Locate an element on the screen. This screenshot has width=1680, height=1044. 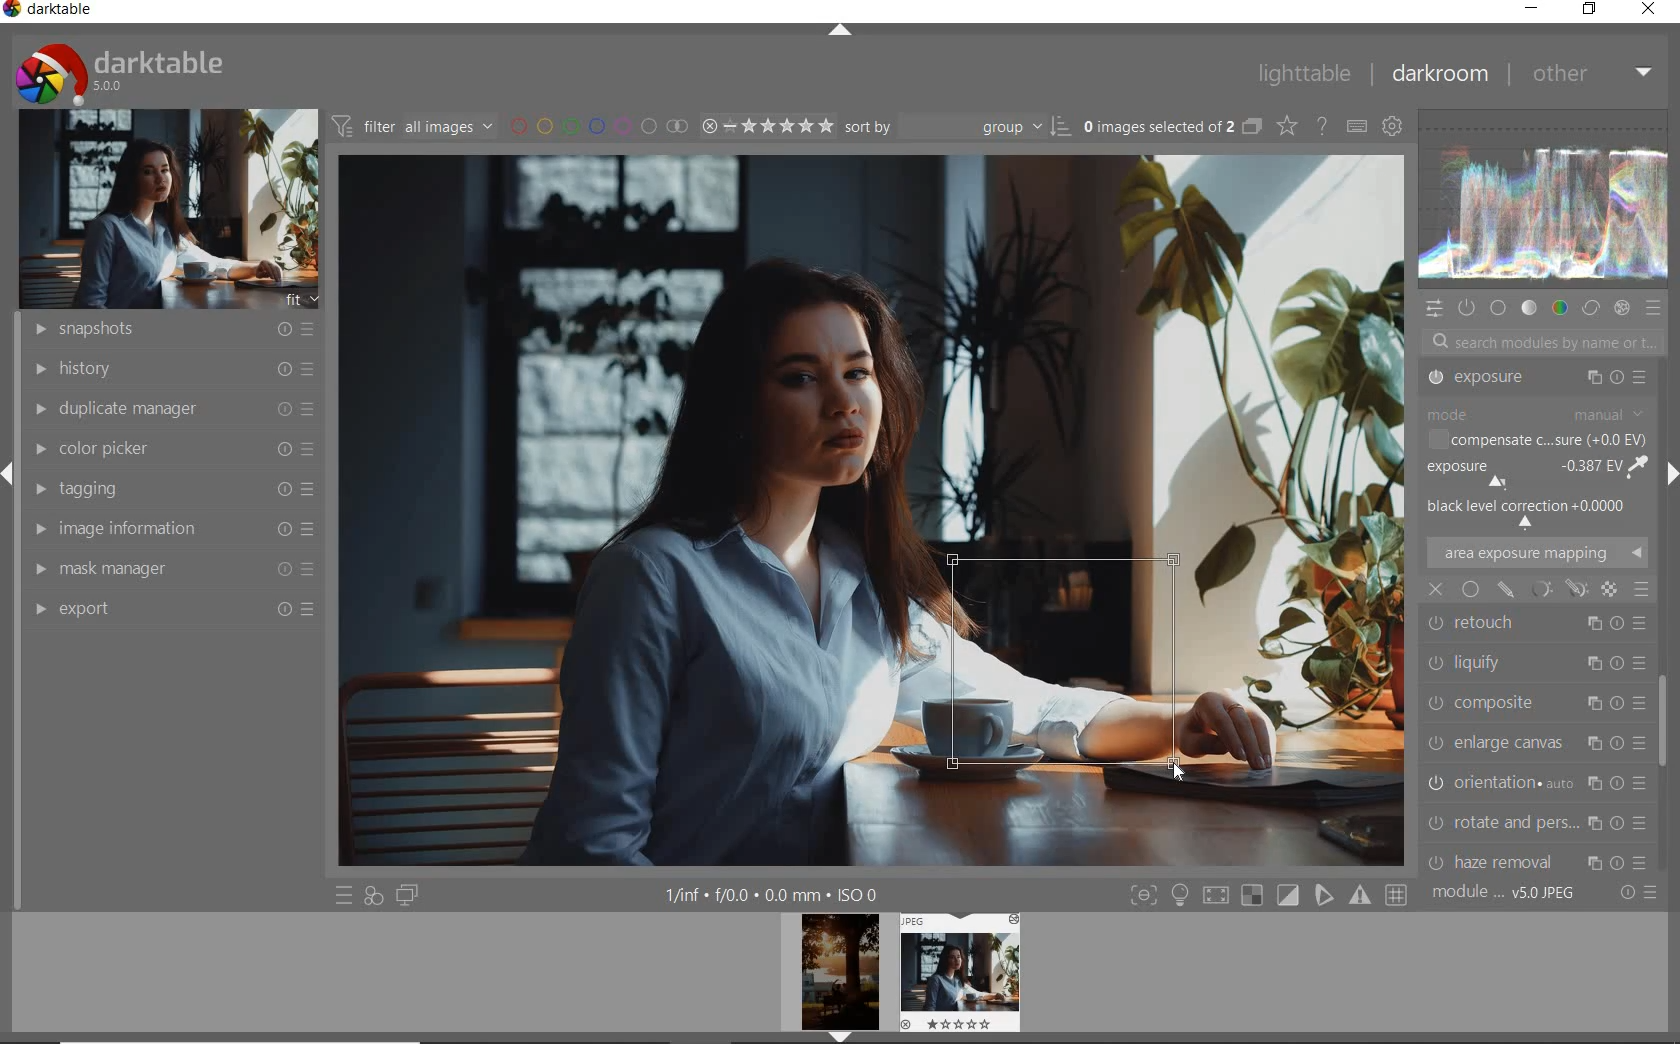
ENLARGE CANVAS is located at coordinates (1536, 618).